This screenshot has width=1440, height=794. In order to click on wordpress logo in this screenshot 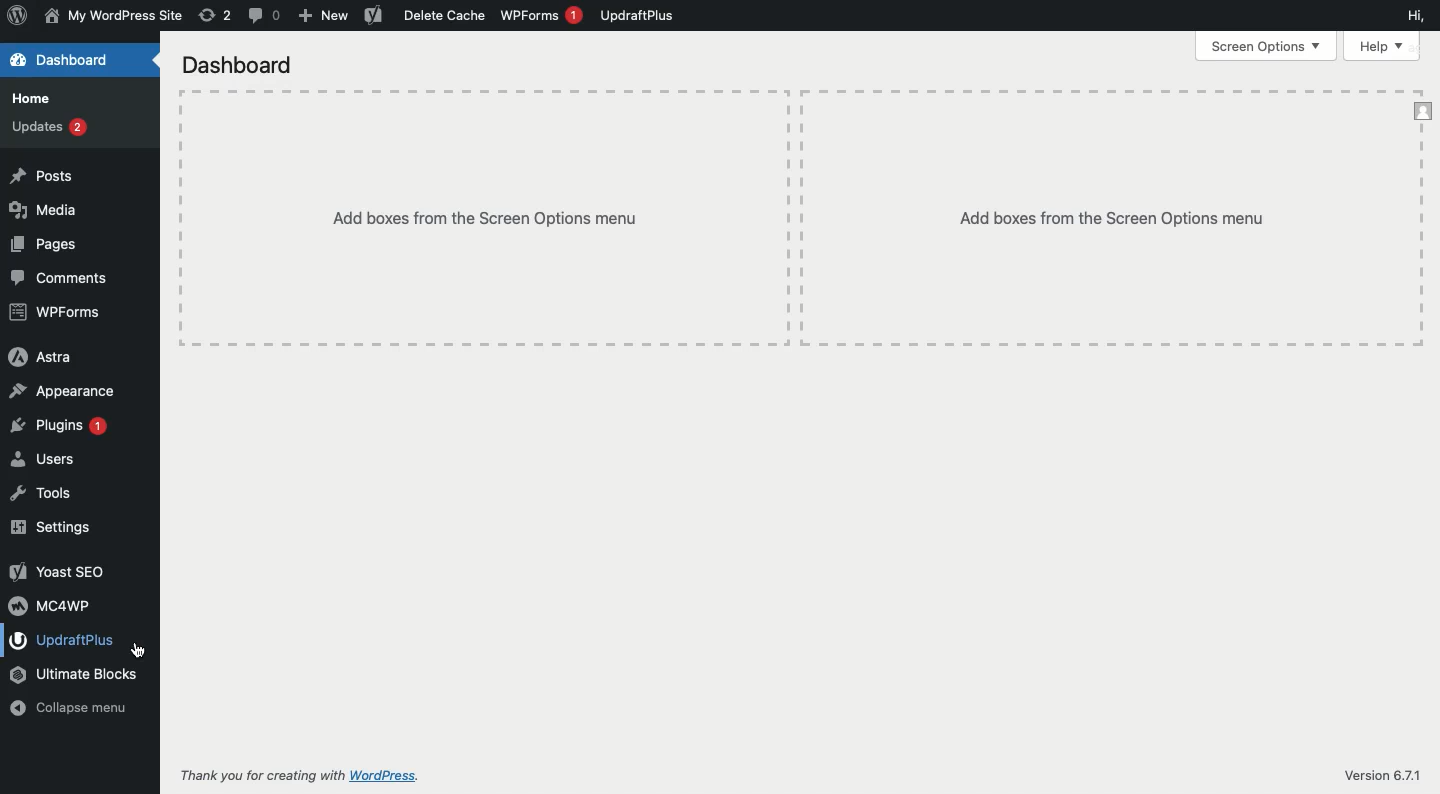, I will do `click(17, 15)`.